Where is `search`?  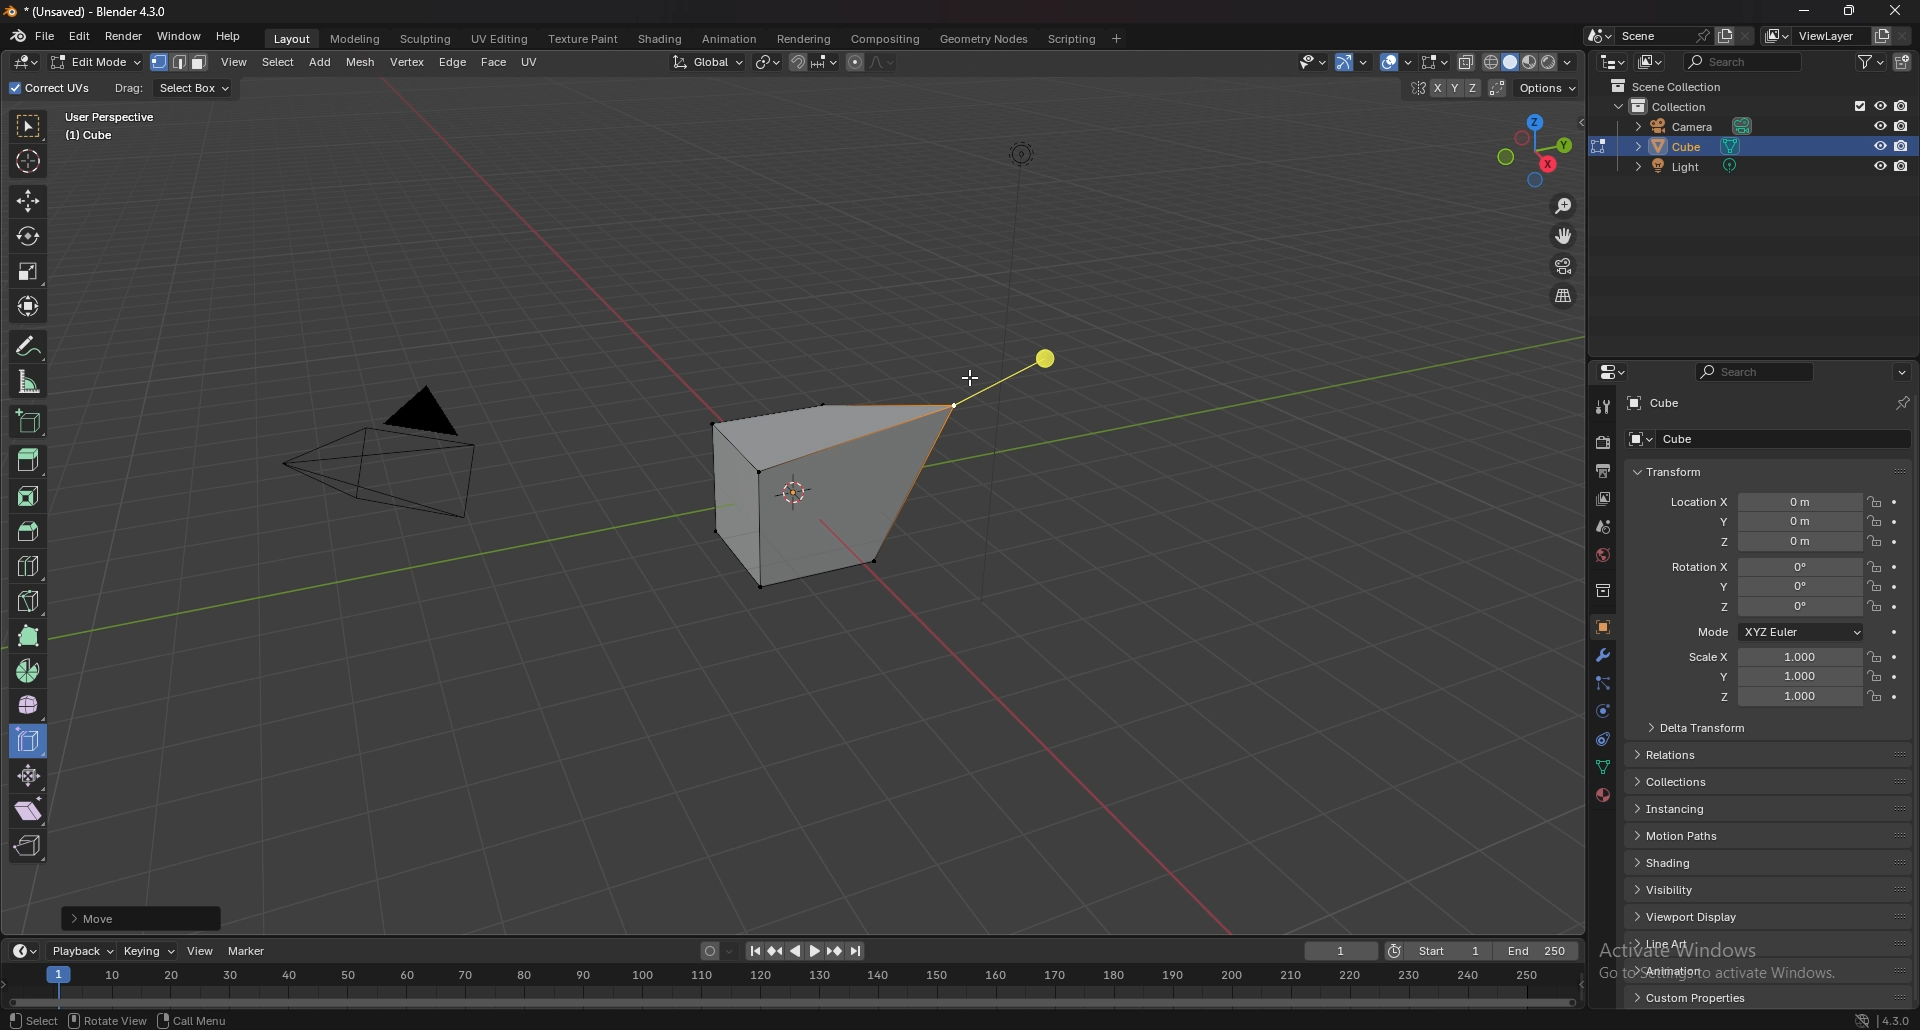
search is located at coordinates (1744, 61).